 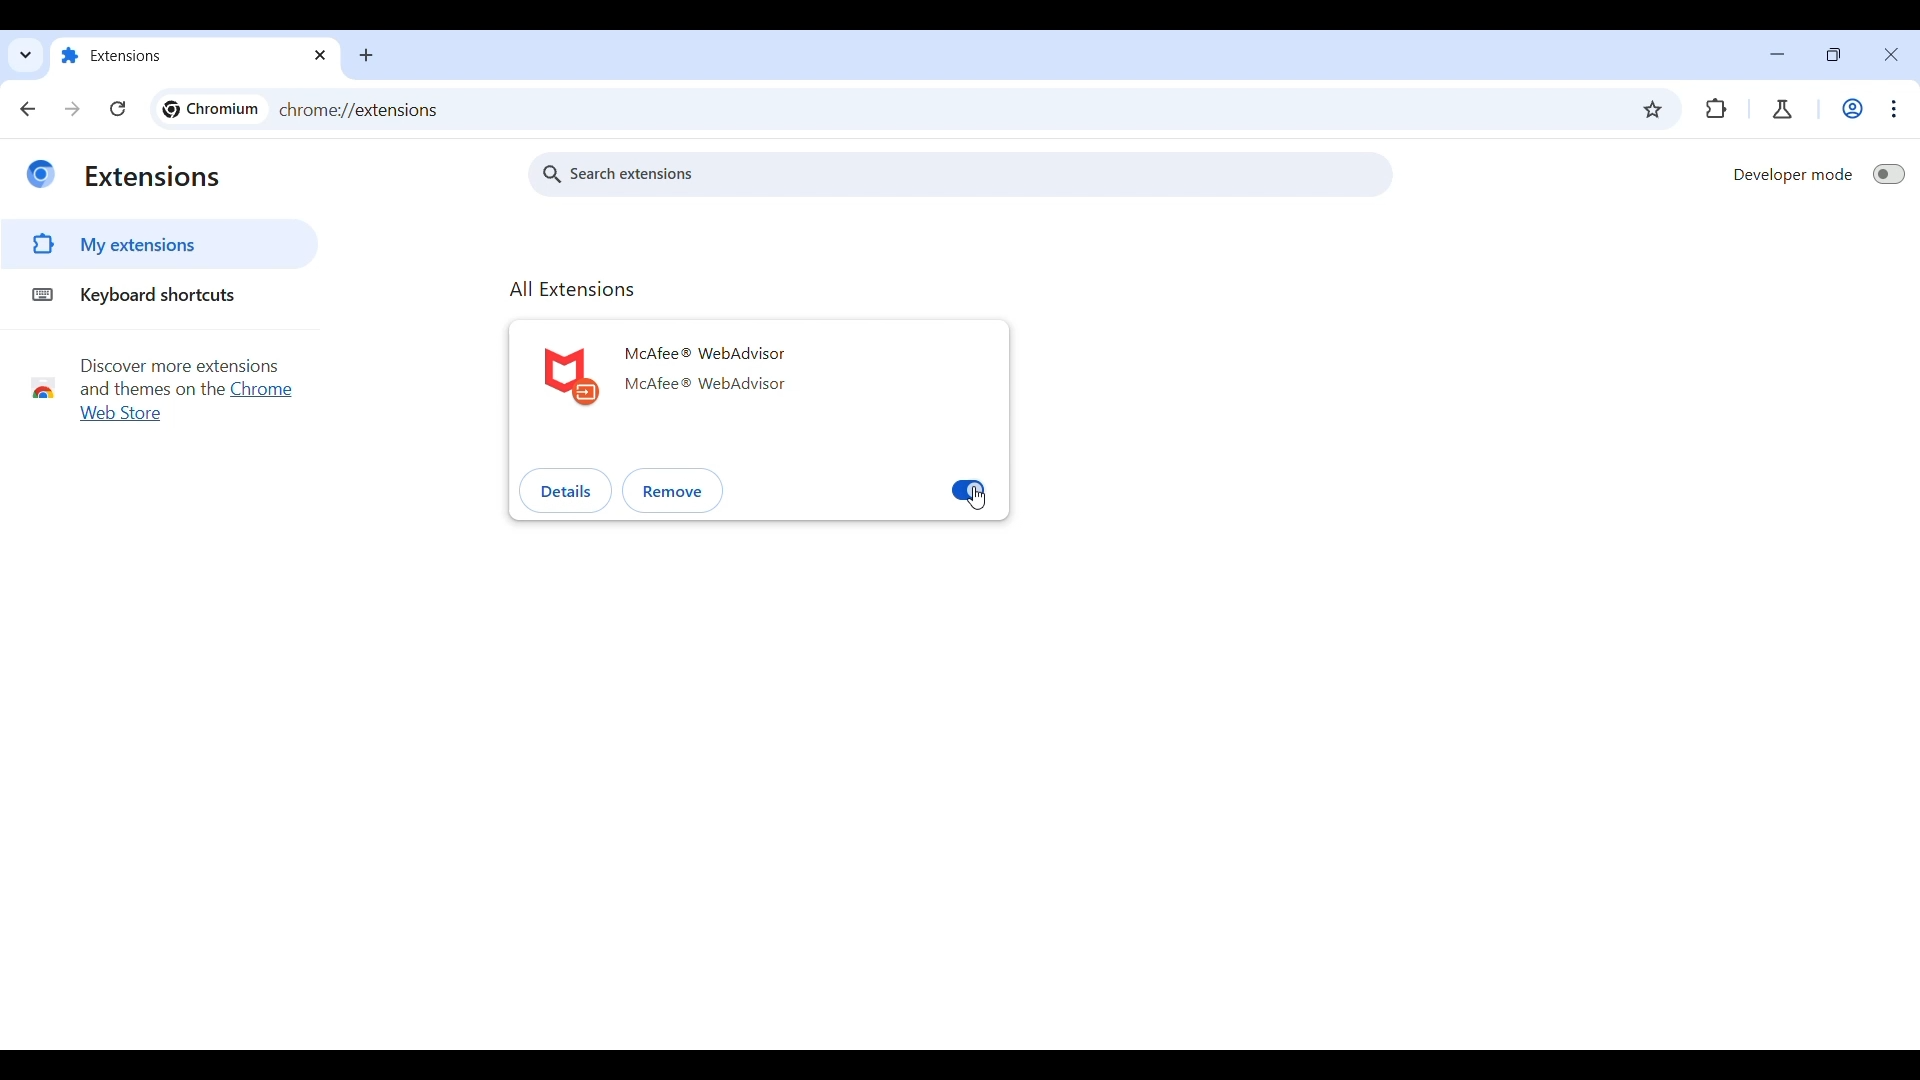 What do you see at coordinates (1778, 54) in the screenshot?
I see `Minimize` at bounding box center [1778, 54].